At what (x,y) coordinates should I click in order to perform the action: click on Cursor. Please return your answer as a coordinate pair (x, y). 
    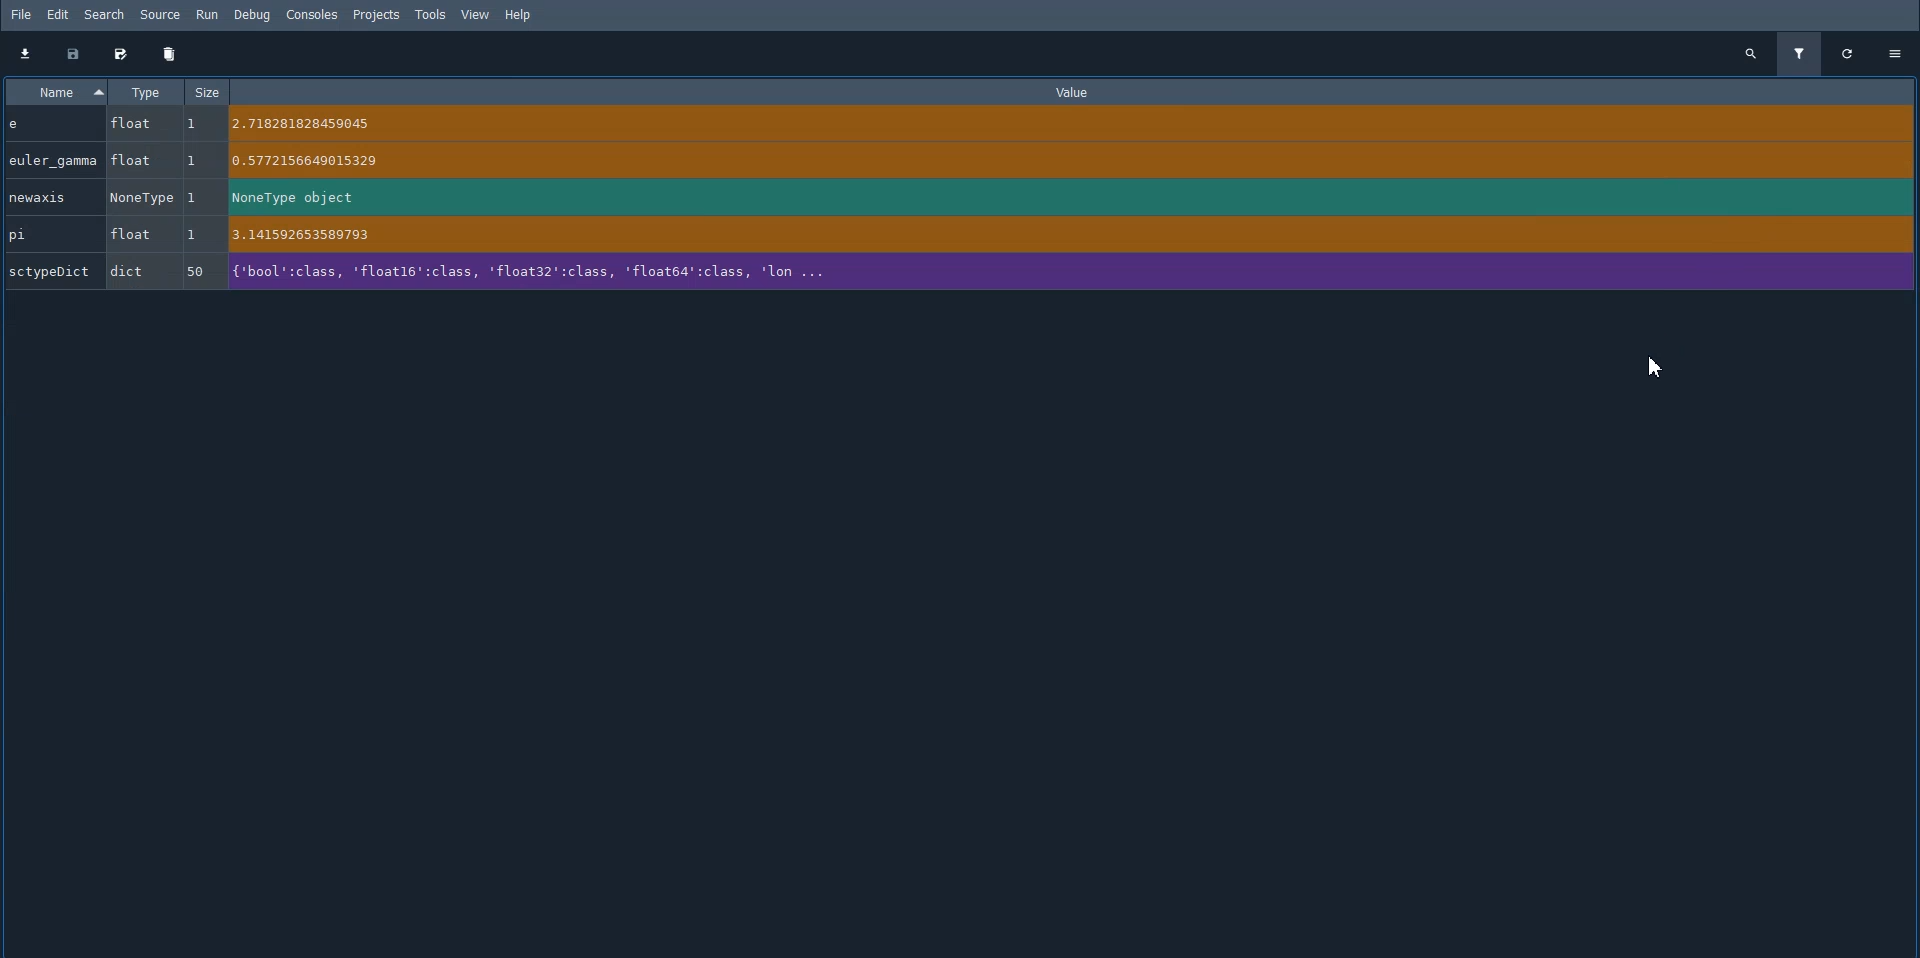
    Looking at the image, I should click on (1656, 368).